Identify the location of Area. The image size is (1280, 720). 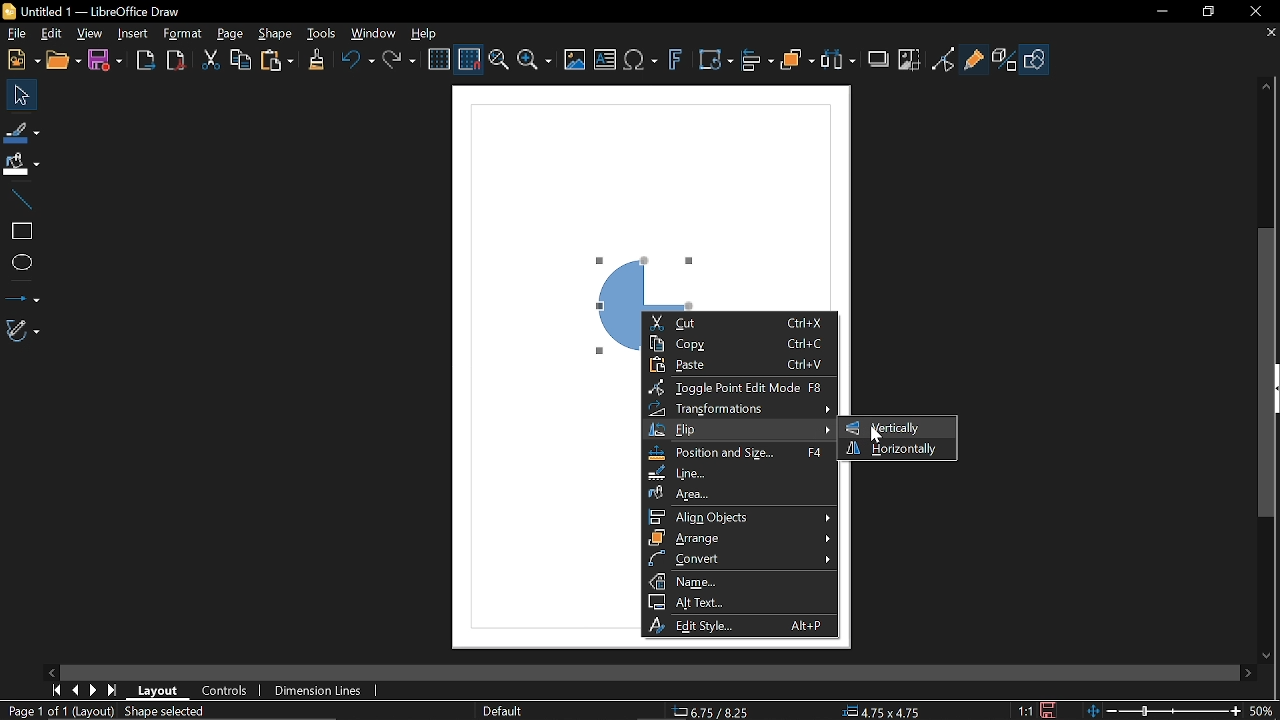
(738, 493).